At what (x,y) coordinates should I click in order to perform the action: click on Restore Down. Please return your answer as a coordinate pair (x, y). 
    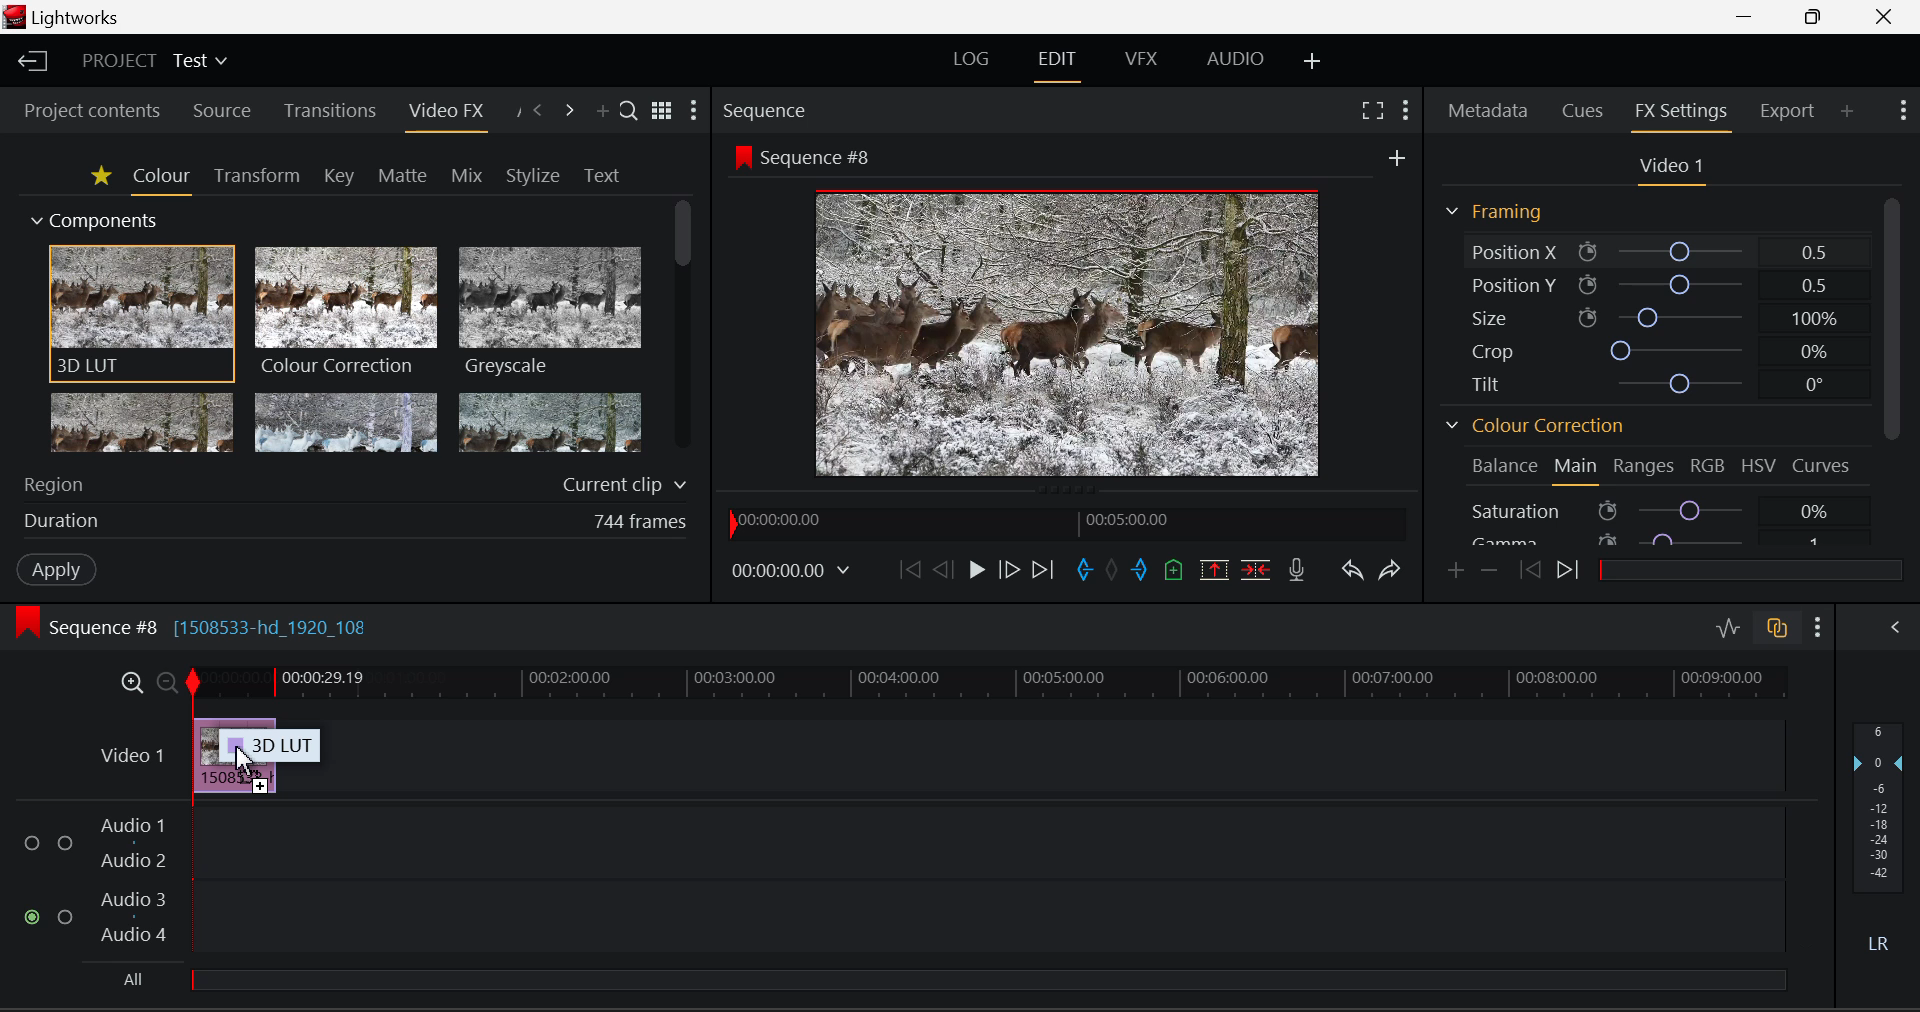
    Looking at the image, I should click on (1747, 17).